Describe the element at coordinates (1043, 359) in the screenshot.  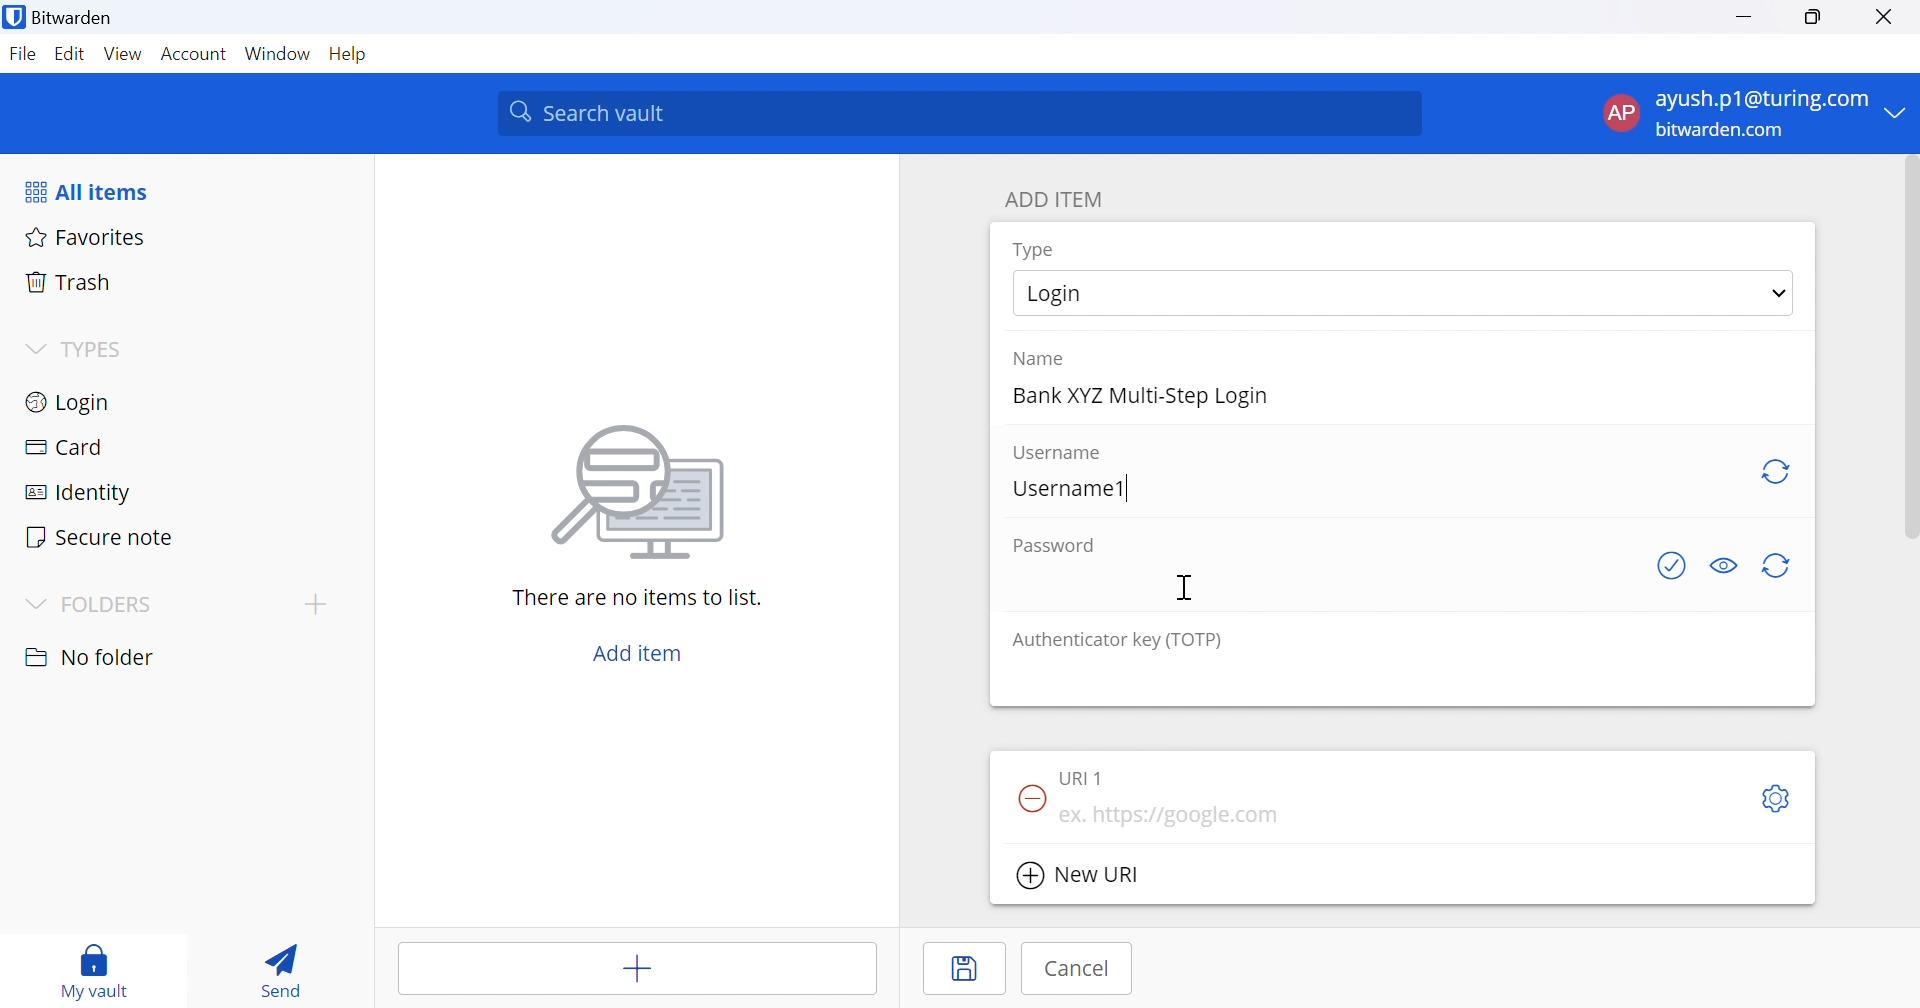
I see `Name` at that location.